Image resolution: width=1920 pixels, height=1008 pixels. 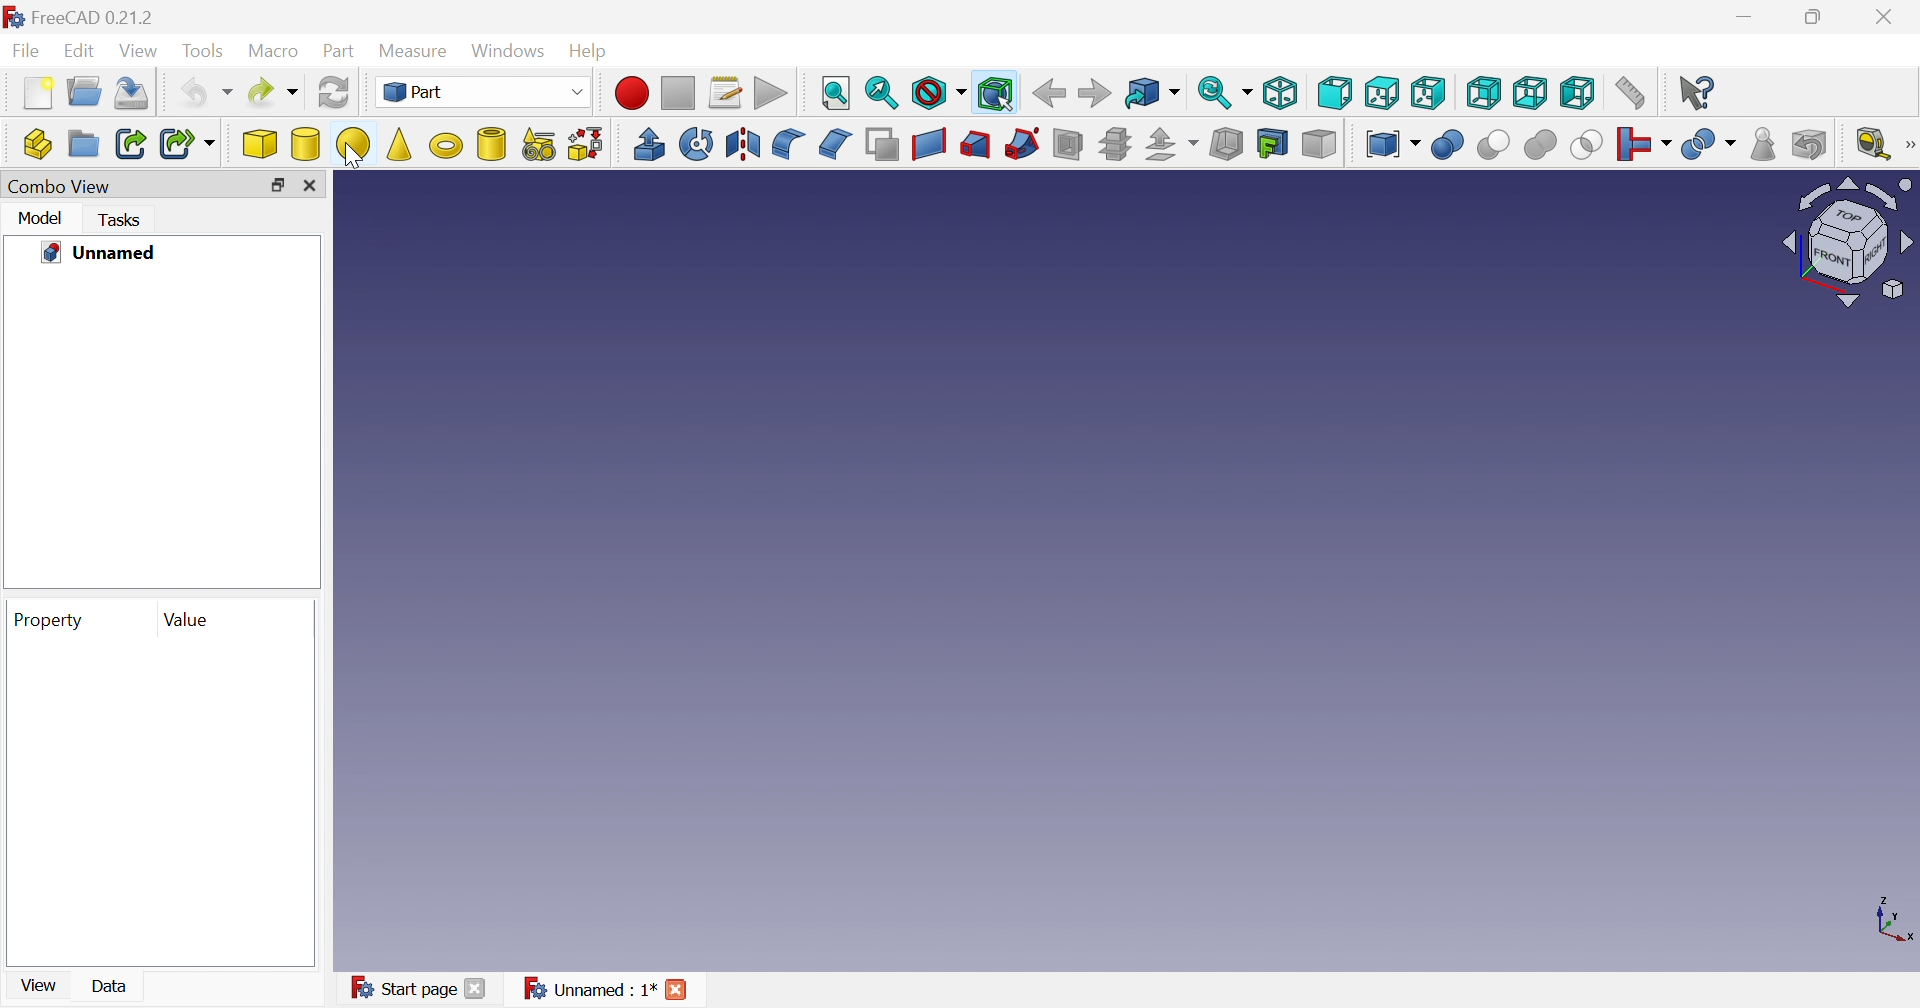 What do you see at coordinates (1272, 144) in the screenshot?
I see `Create projection on surface` at bounding box center [1272, 144].